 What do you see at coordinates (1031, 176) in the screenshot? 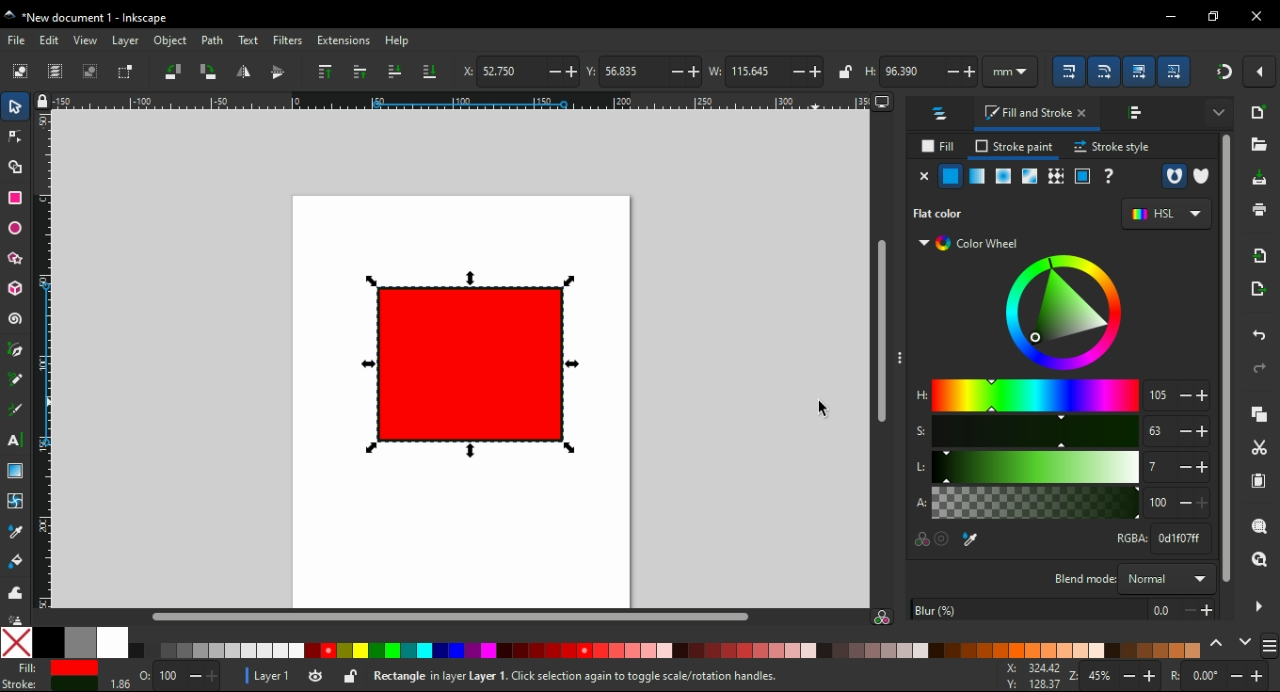
I see `swatch` at bounding box center [1031, 176].